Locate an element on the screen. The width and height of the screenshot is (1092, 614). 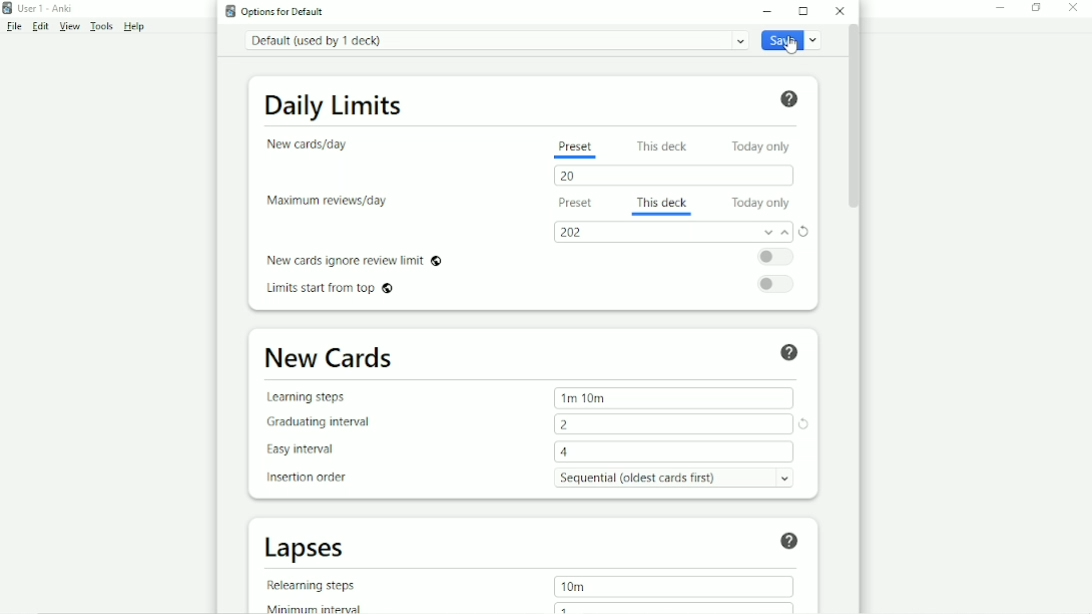
4 is located at coordinates (567, 452).